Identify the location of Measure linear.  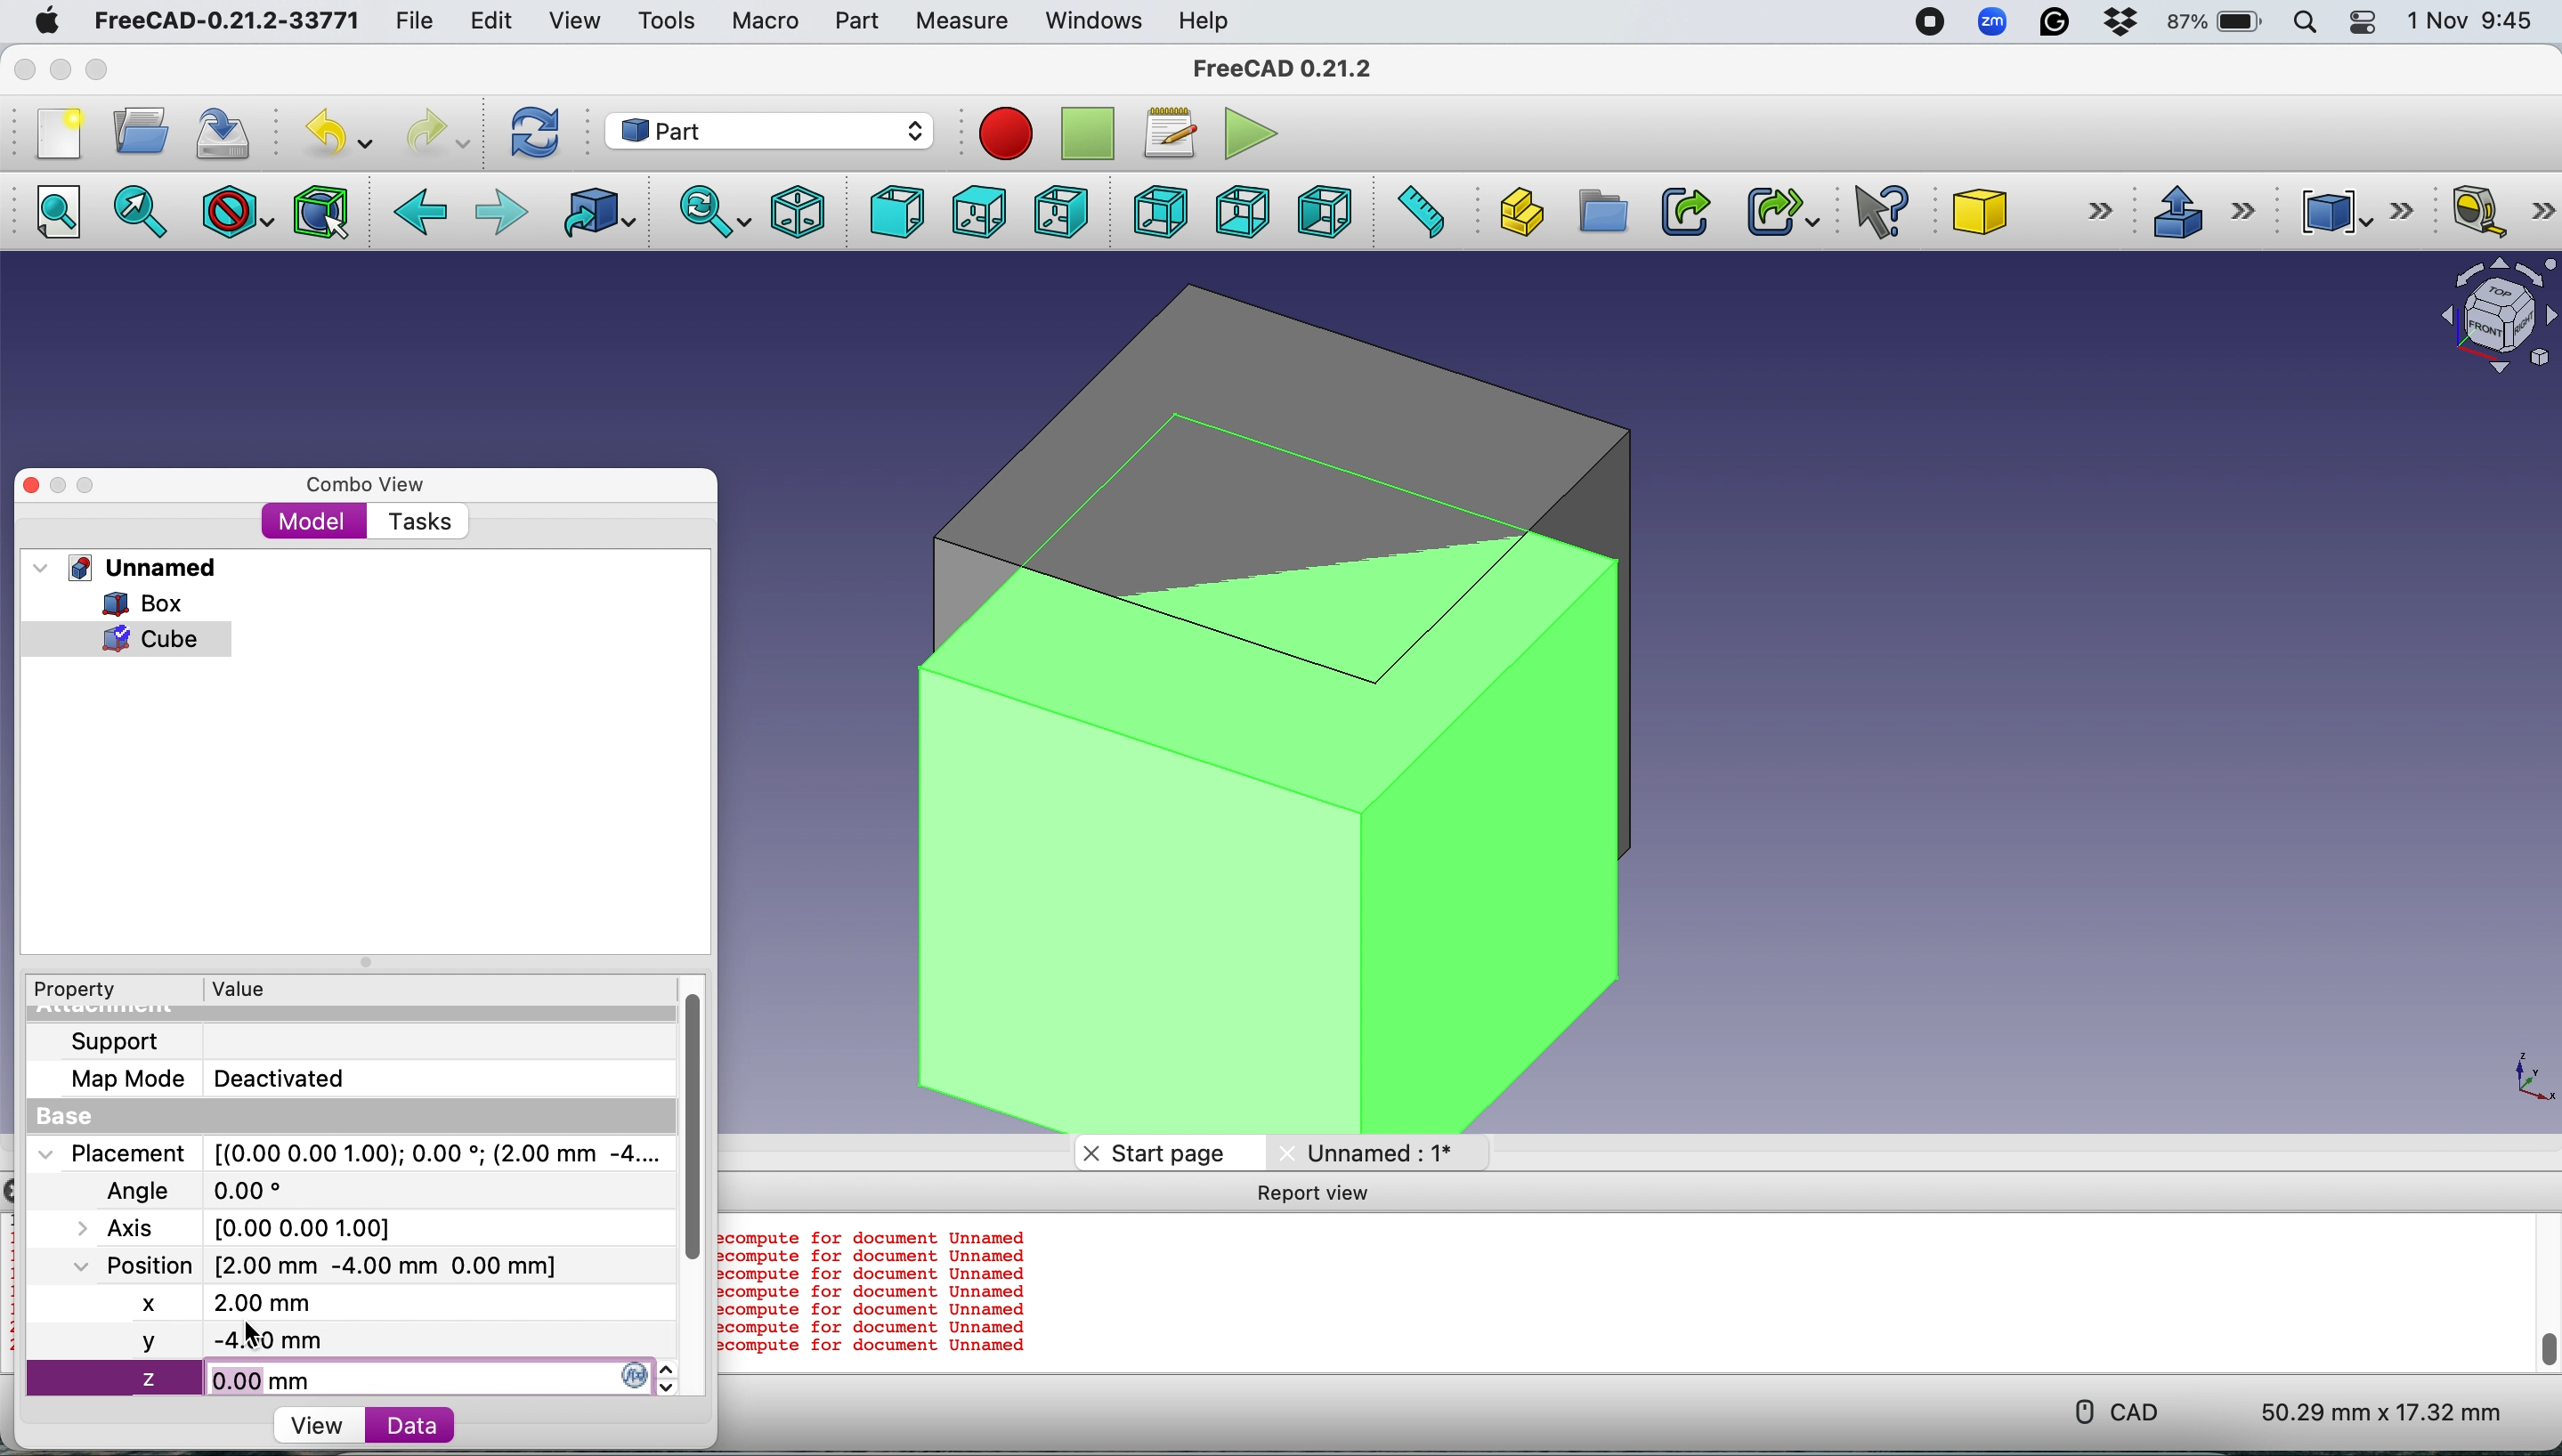
(2502, 215).